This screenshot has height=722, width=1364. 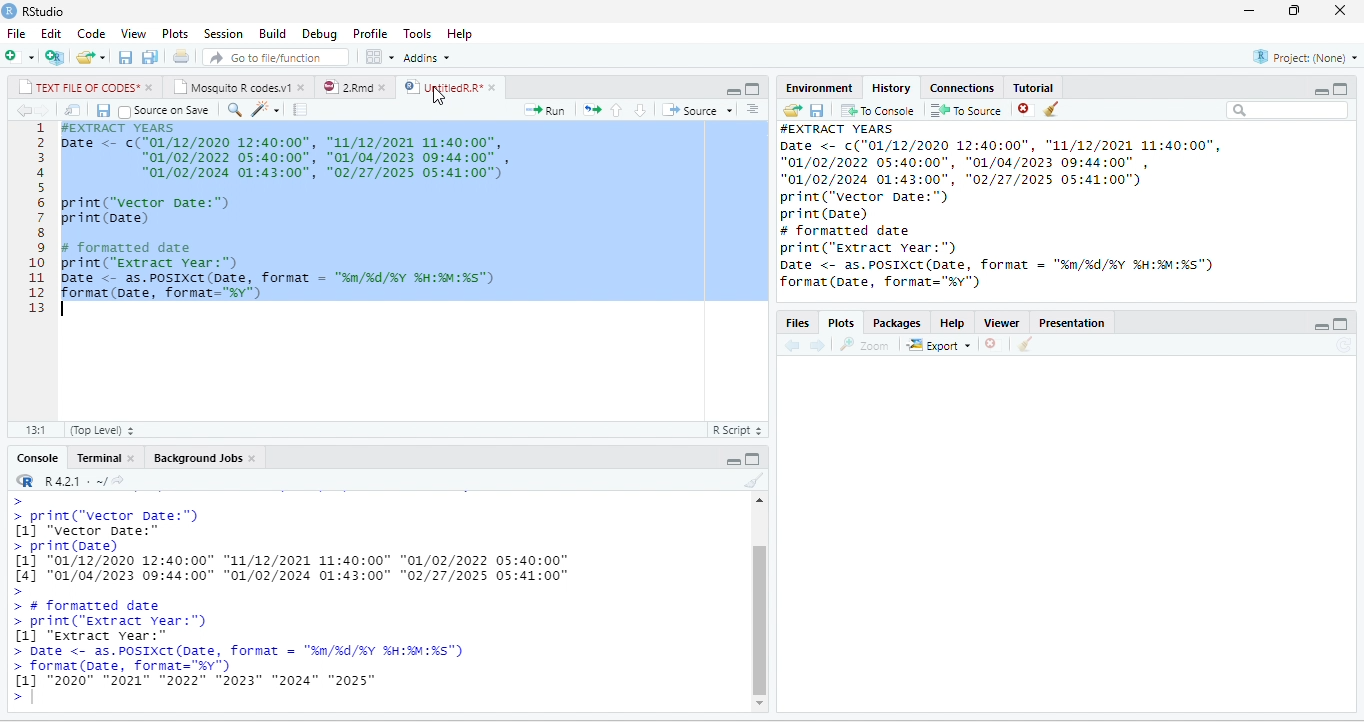 What do you see at coordinates (10, 11) in the screenshot?
I see `logo` at bounding box center [10, 11].